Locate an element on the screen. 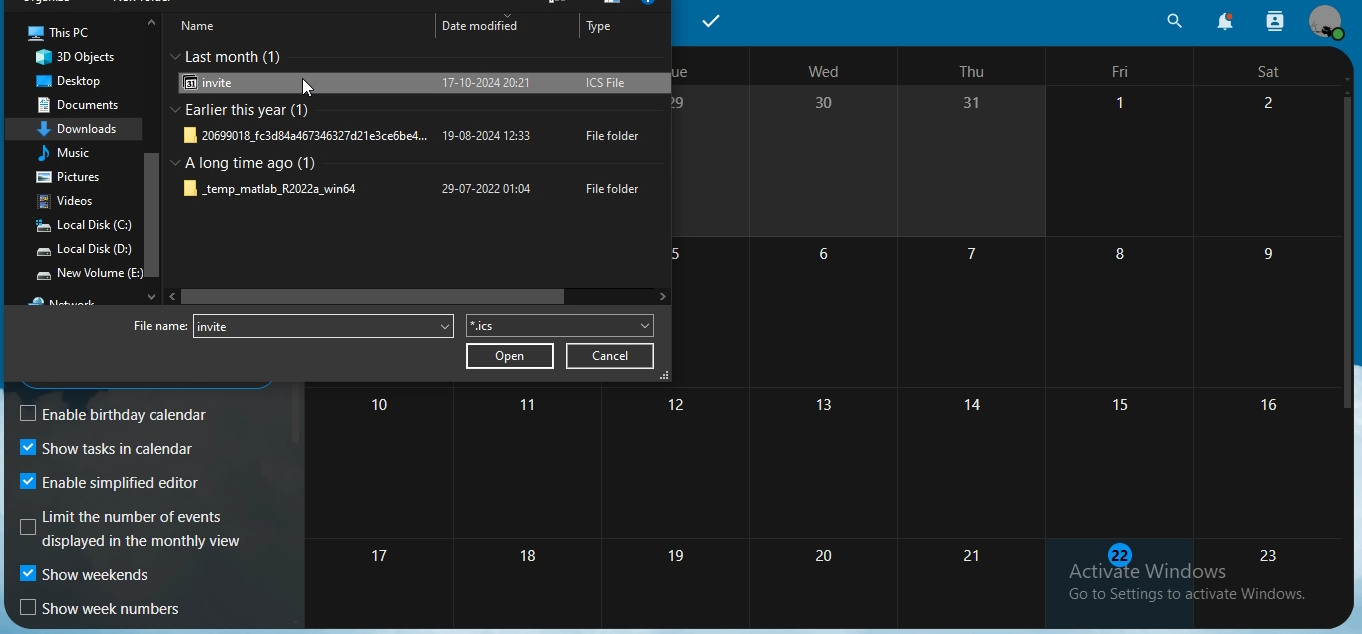 The height and width of the screenshot is (634, 1362). New volume E is located at coordinates (89, 274).